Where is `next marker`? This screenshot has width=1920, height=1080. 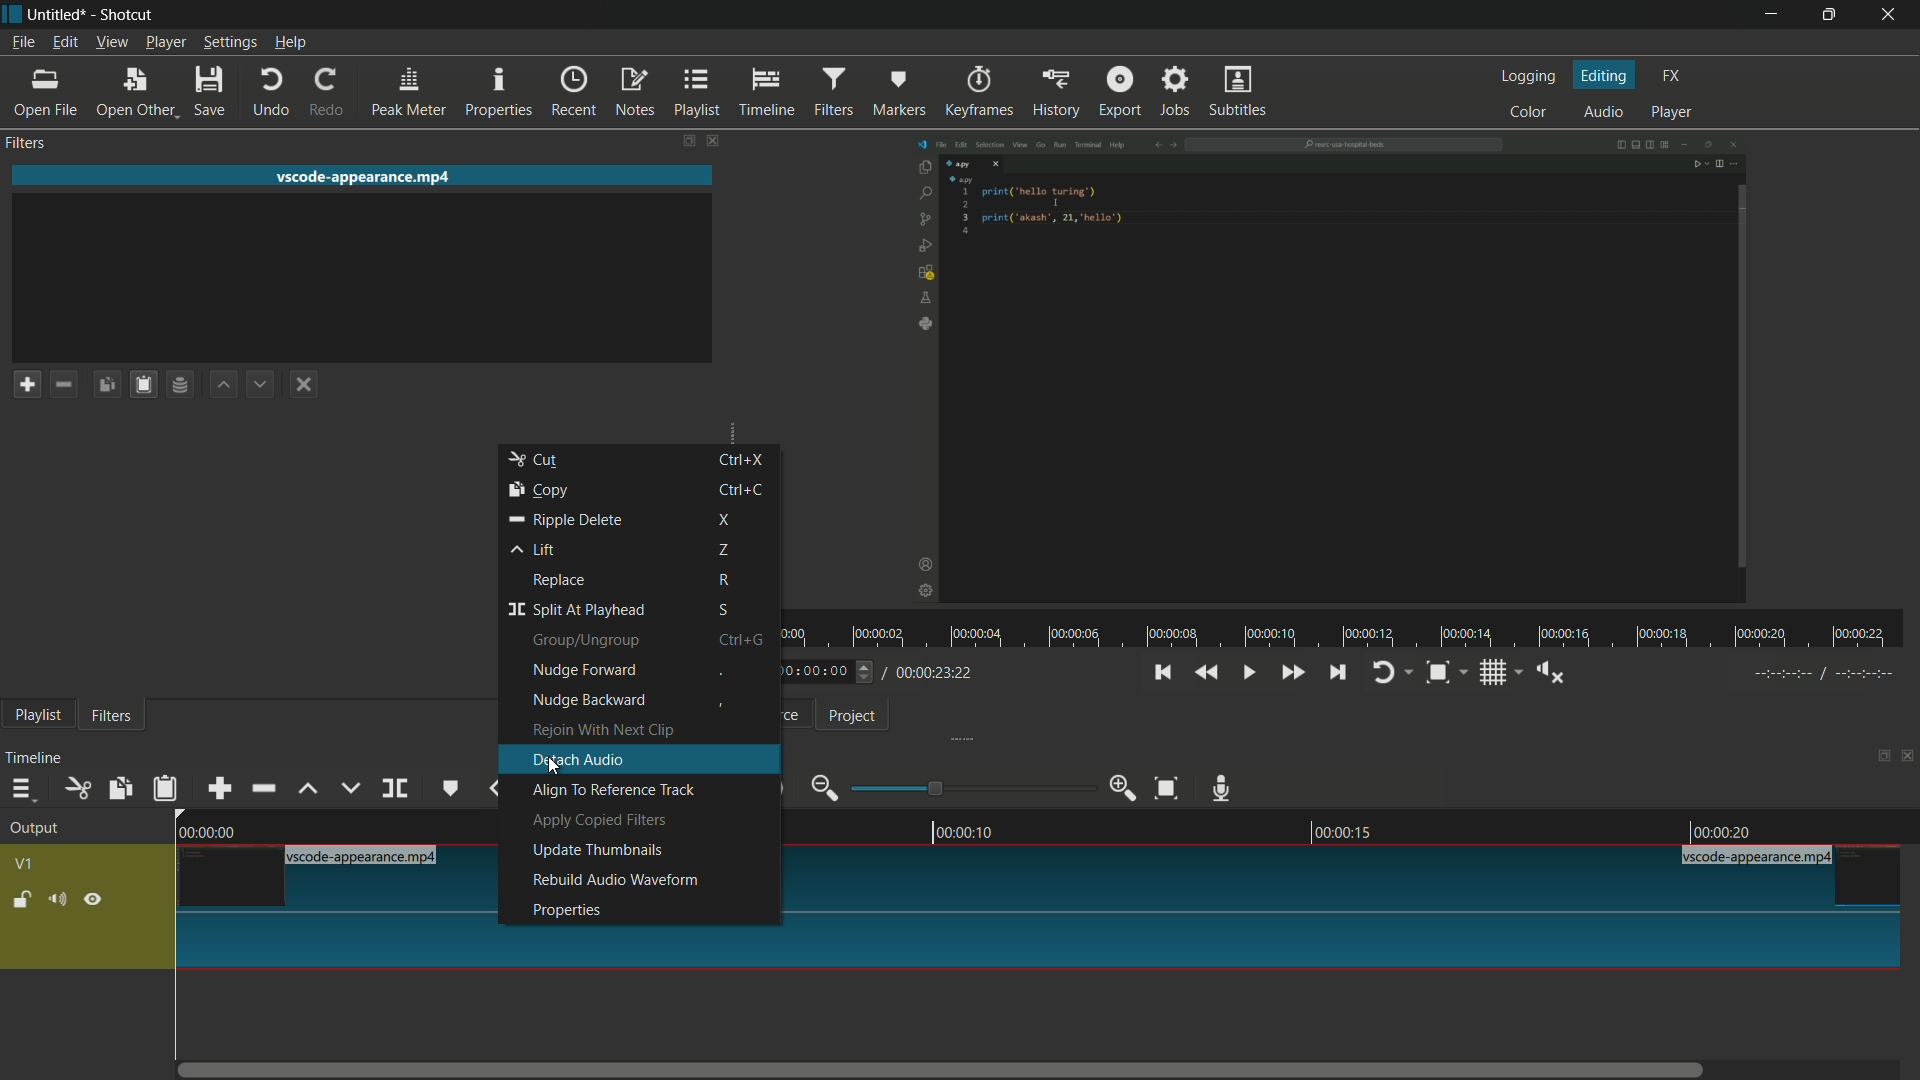 next marker is located at coordinates (557, 771).